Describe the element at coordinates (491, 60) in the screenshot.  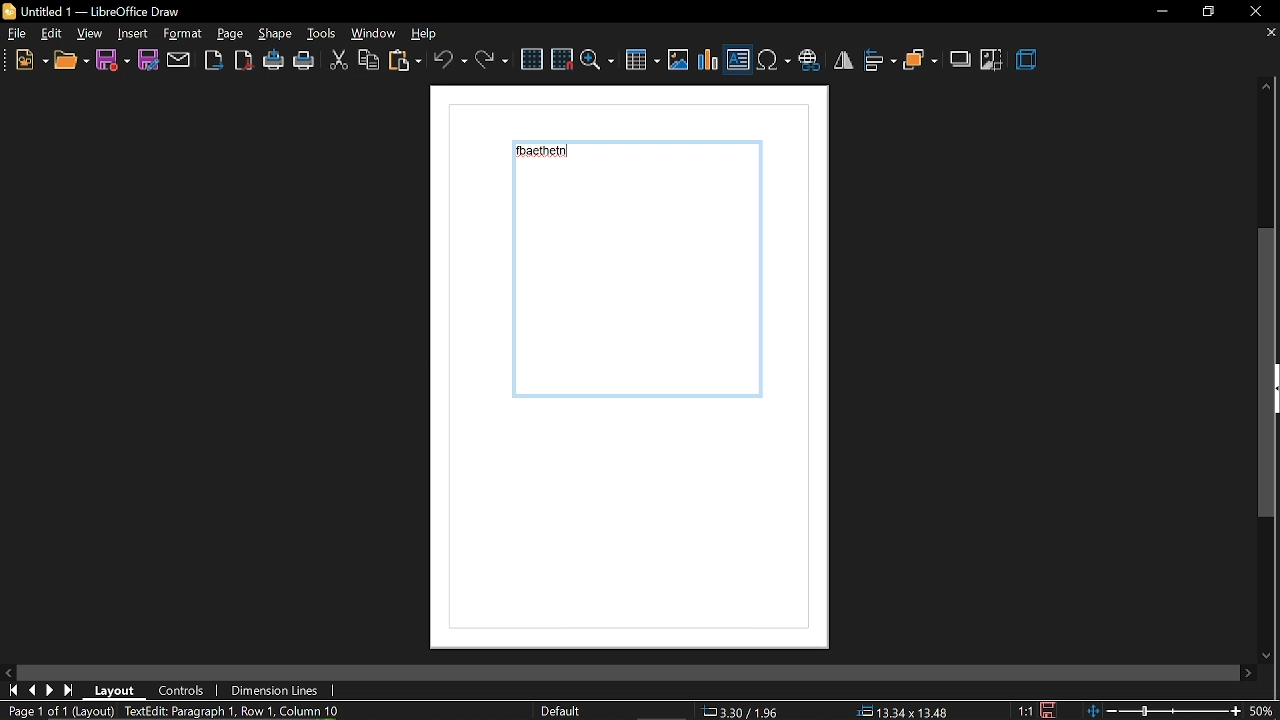
I see `redo` at that location.